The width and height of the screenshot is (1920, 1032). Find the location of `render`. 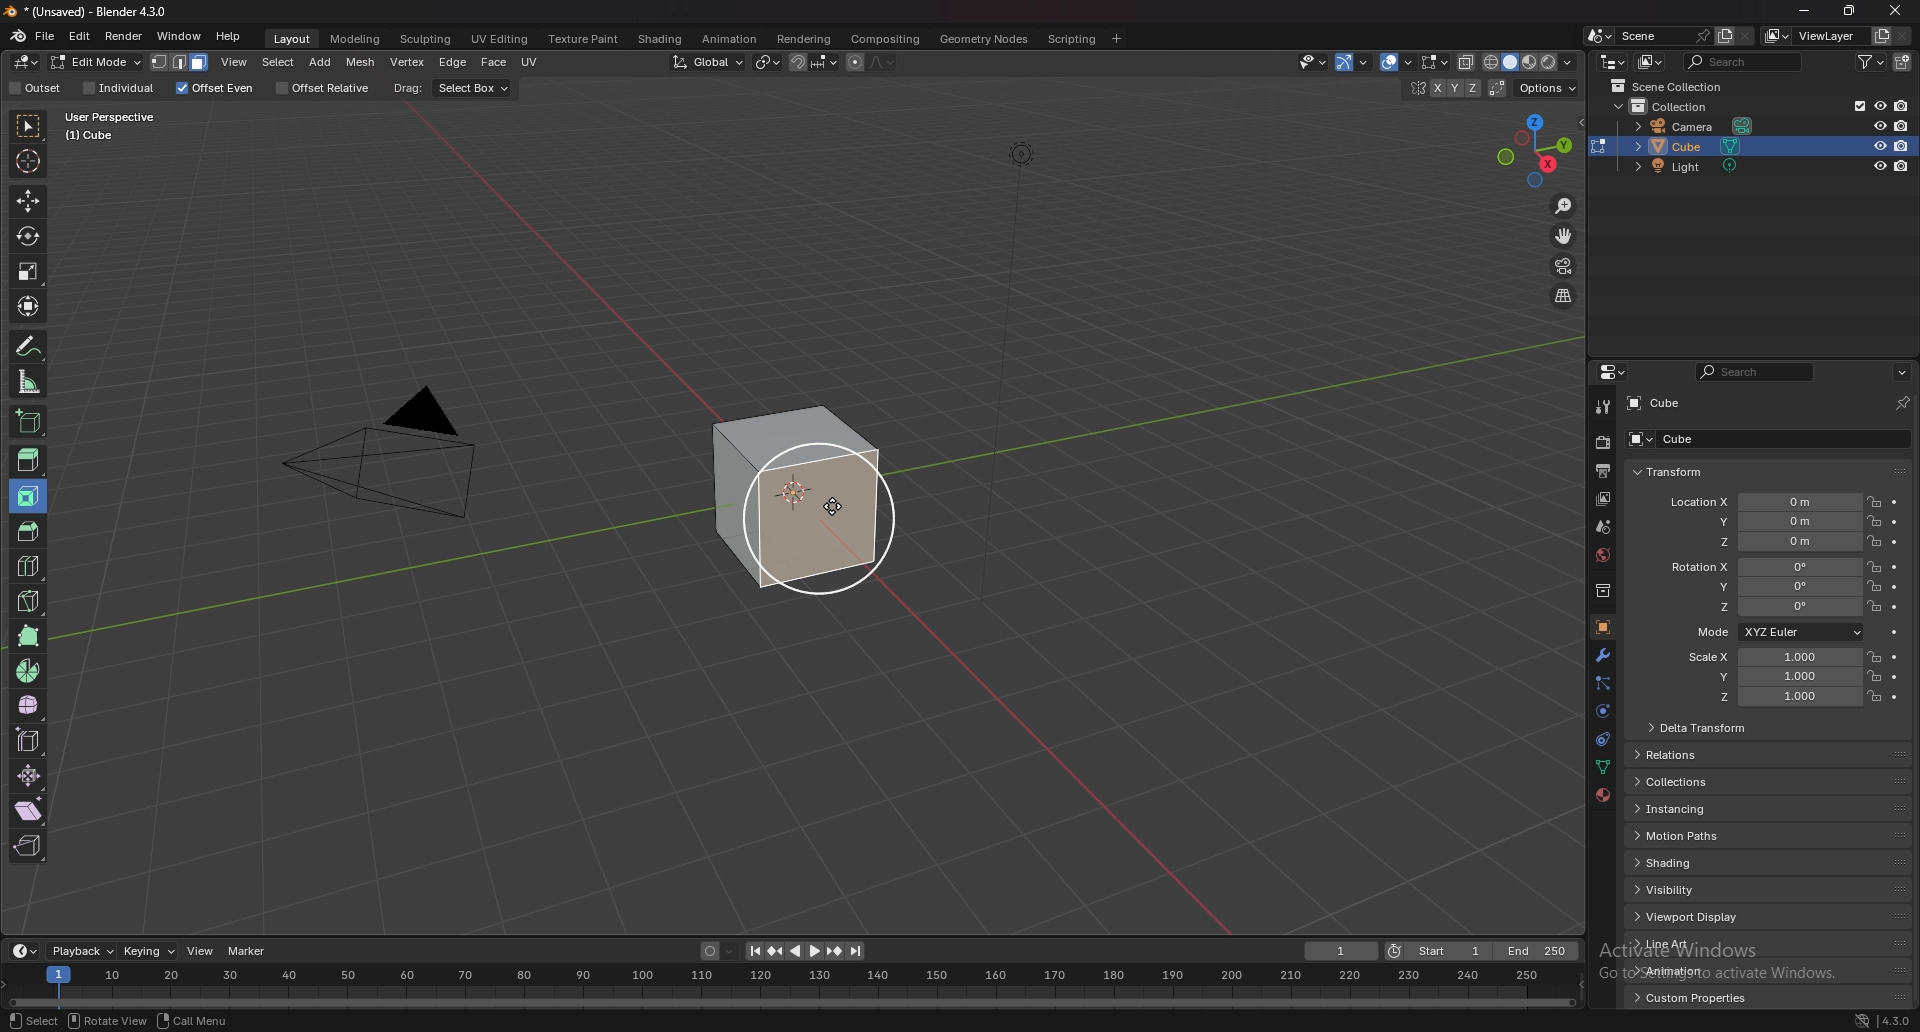

render is located at coordinates (125, 37).